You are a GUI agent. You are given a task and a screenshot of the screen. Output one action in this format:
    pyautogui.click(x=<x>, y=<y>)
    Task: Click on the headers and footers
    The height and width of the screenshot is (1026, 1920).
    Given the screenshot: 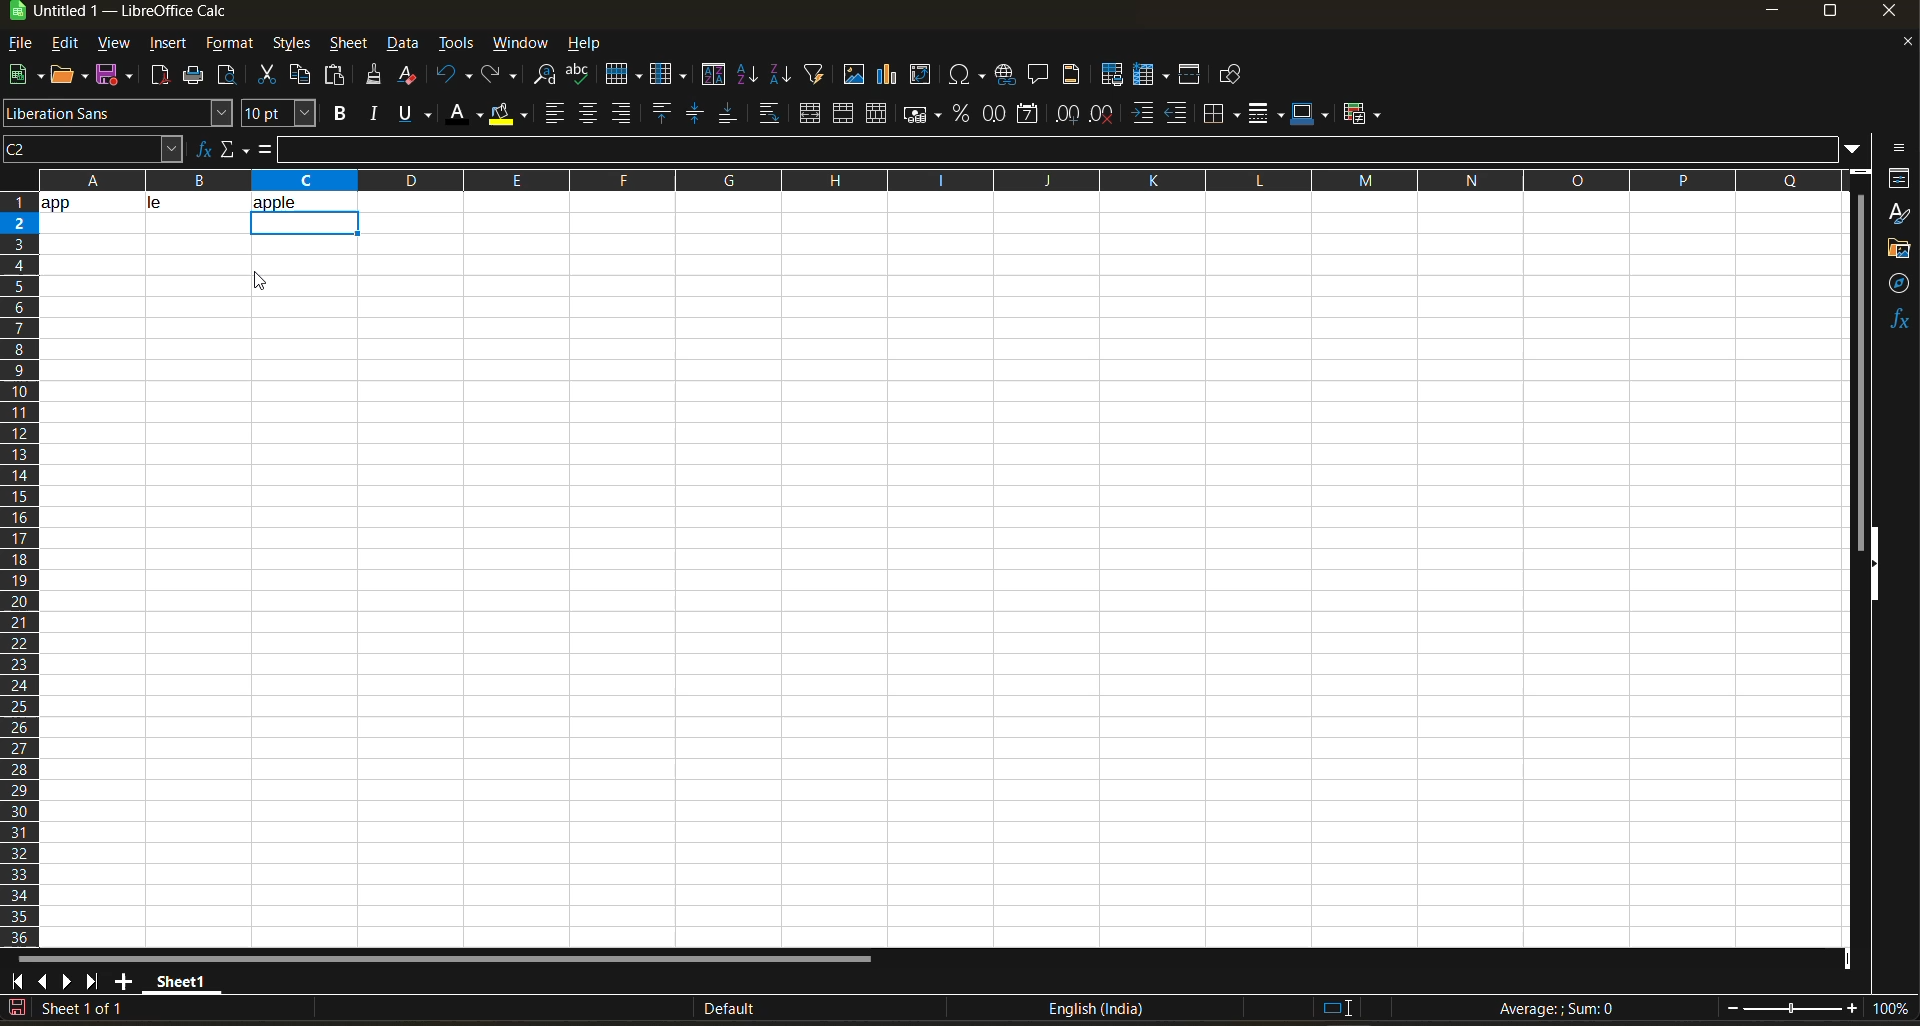 What is the action you would take?
    pyautogui.click(x=1072, y=72)
    